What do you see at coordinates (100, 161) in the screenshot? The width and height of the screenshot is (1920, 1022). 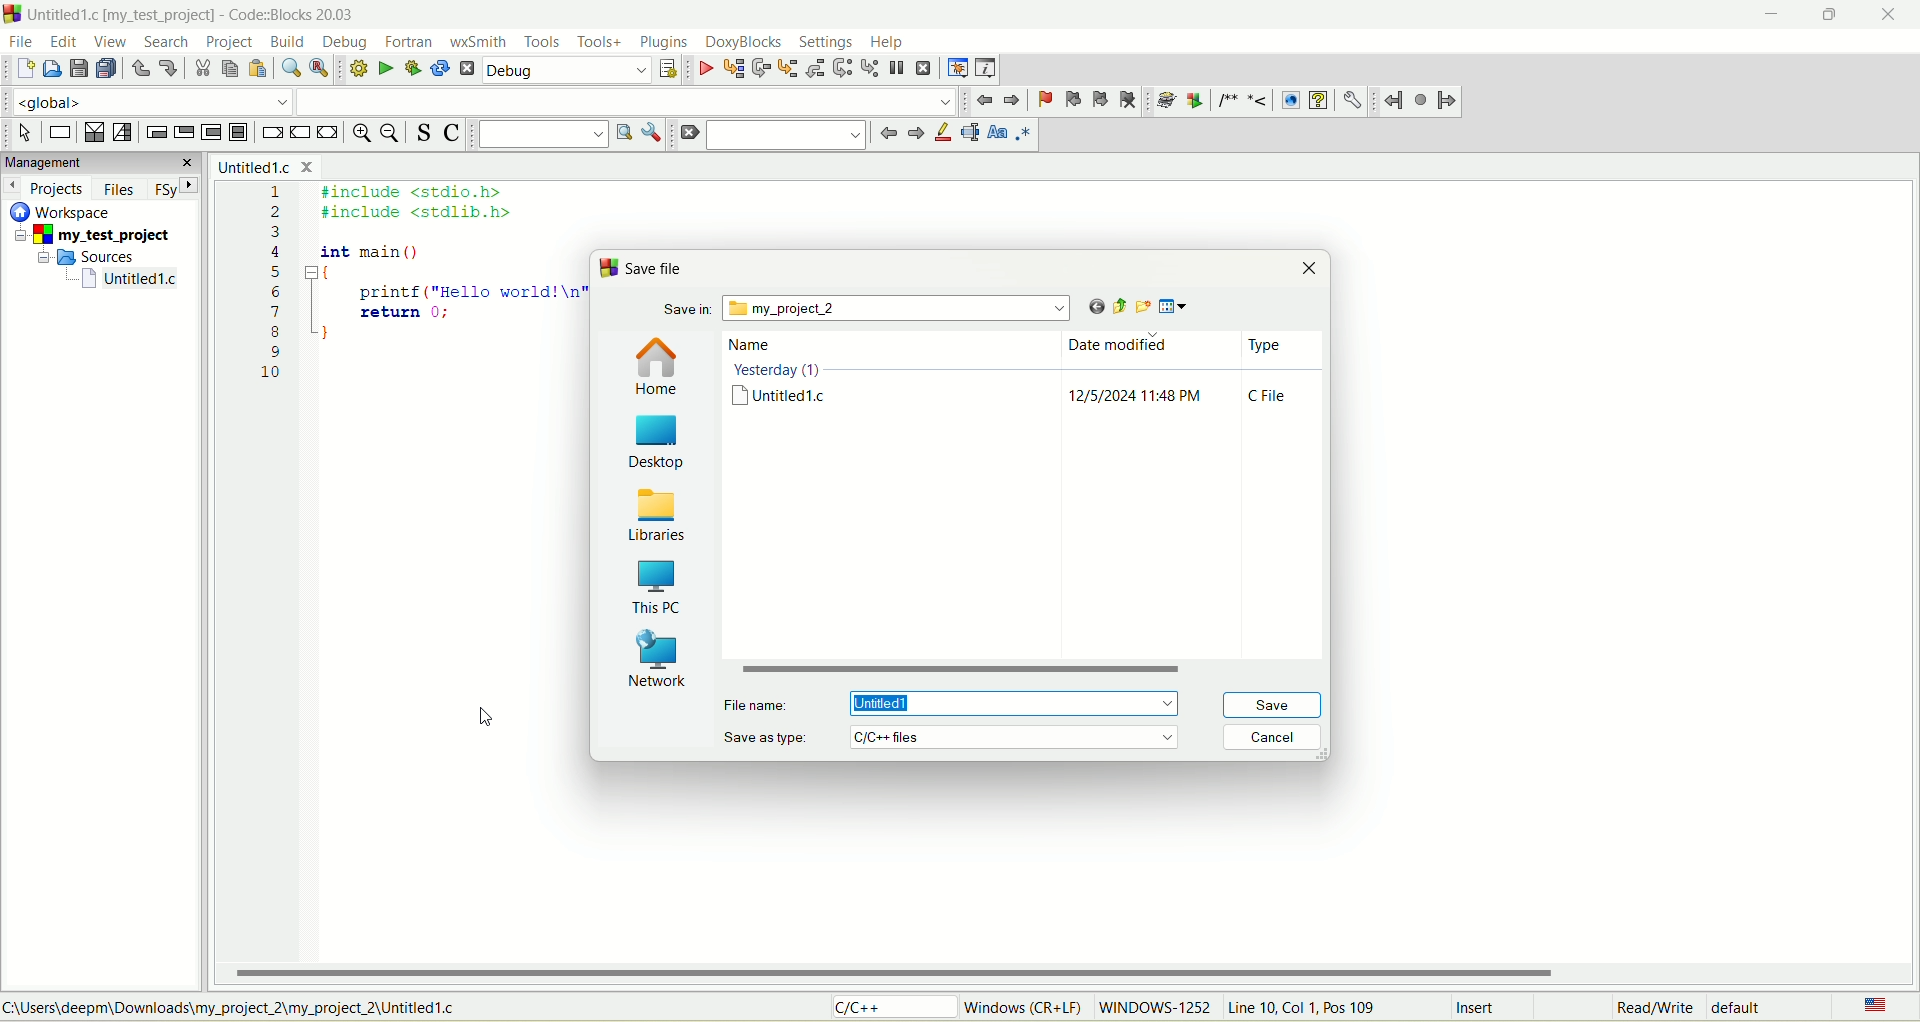 I see `management` at bounding box center [100, 161].